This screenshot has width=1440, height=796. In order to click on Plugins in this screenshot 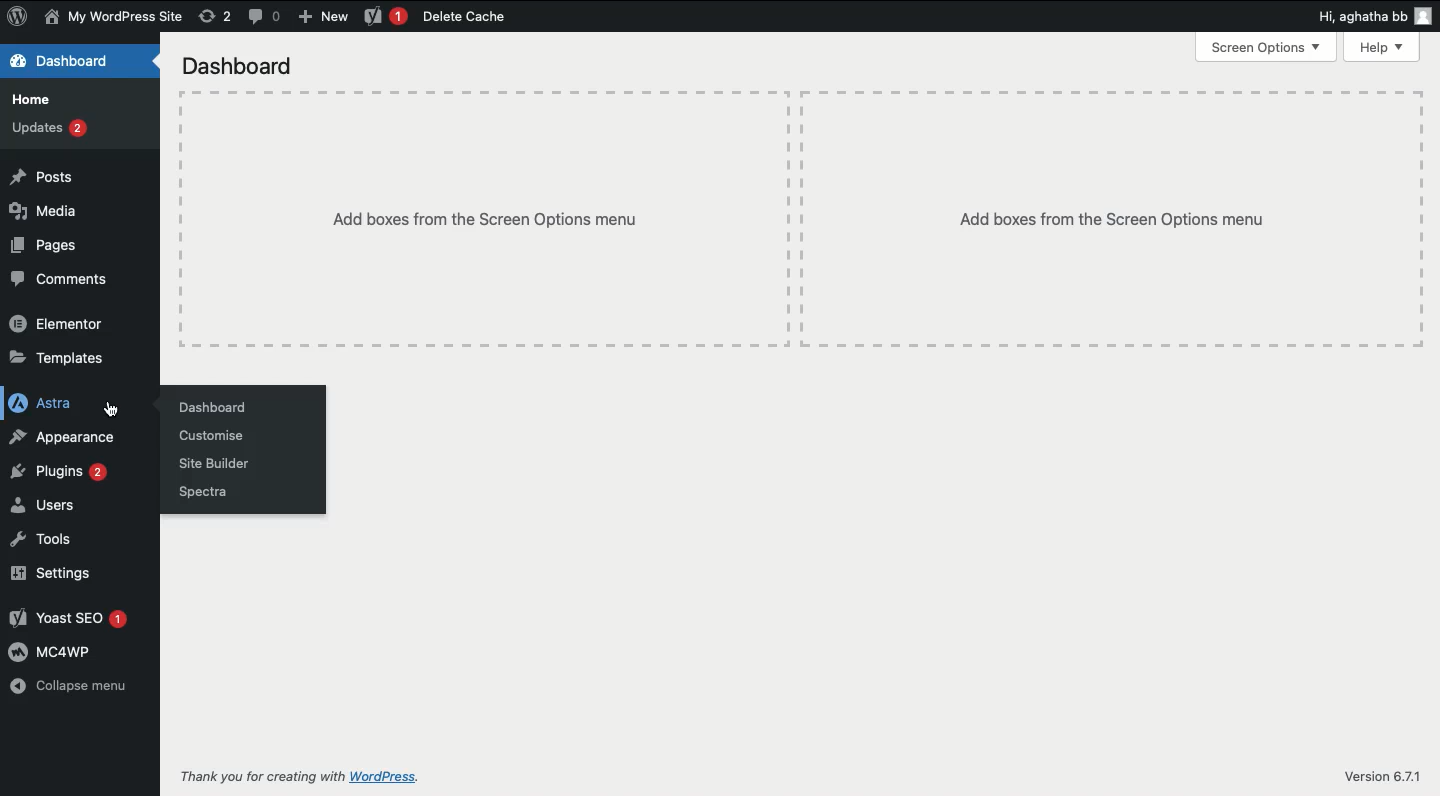, I will do `click(58, 471)`.